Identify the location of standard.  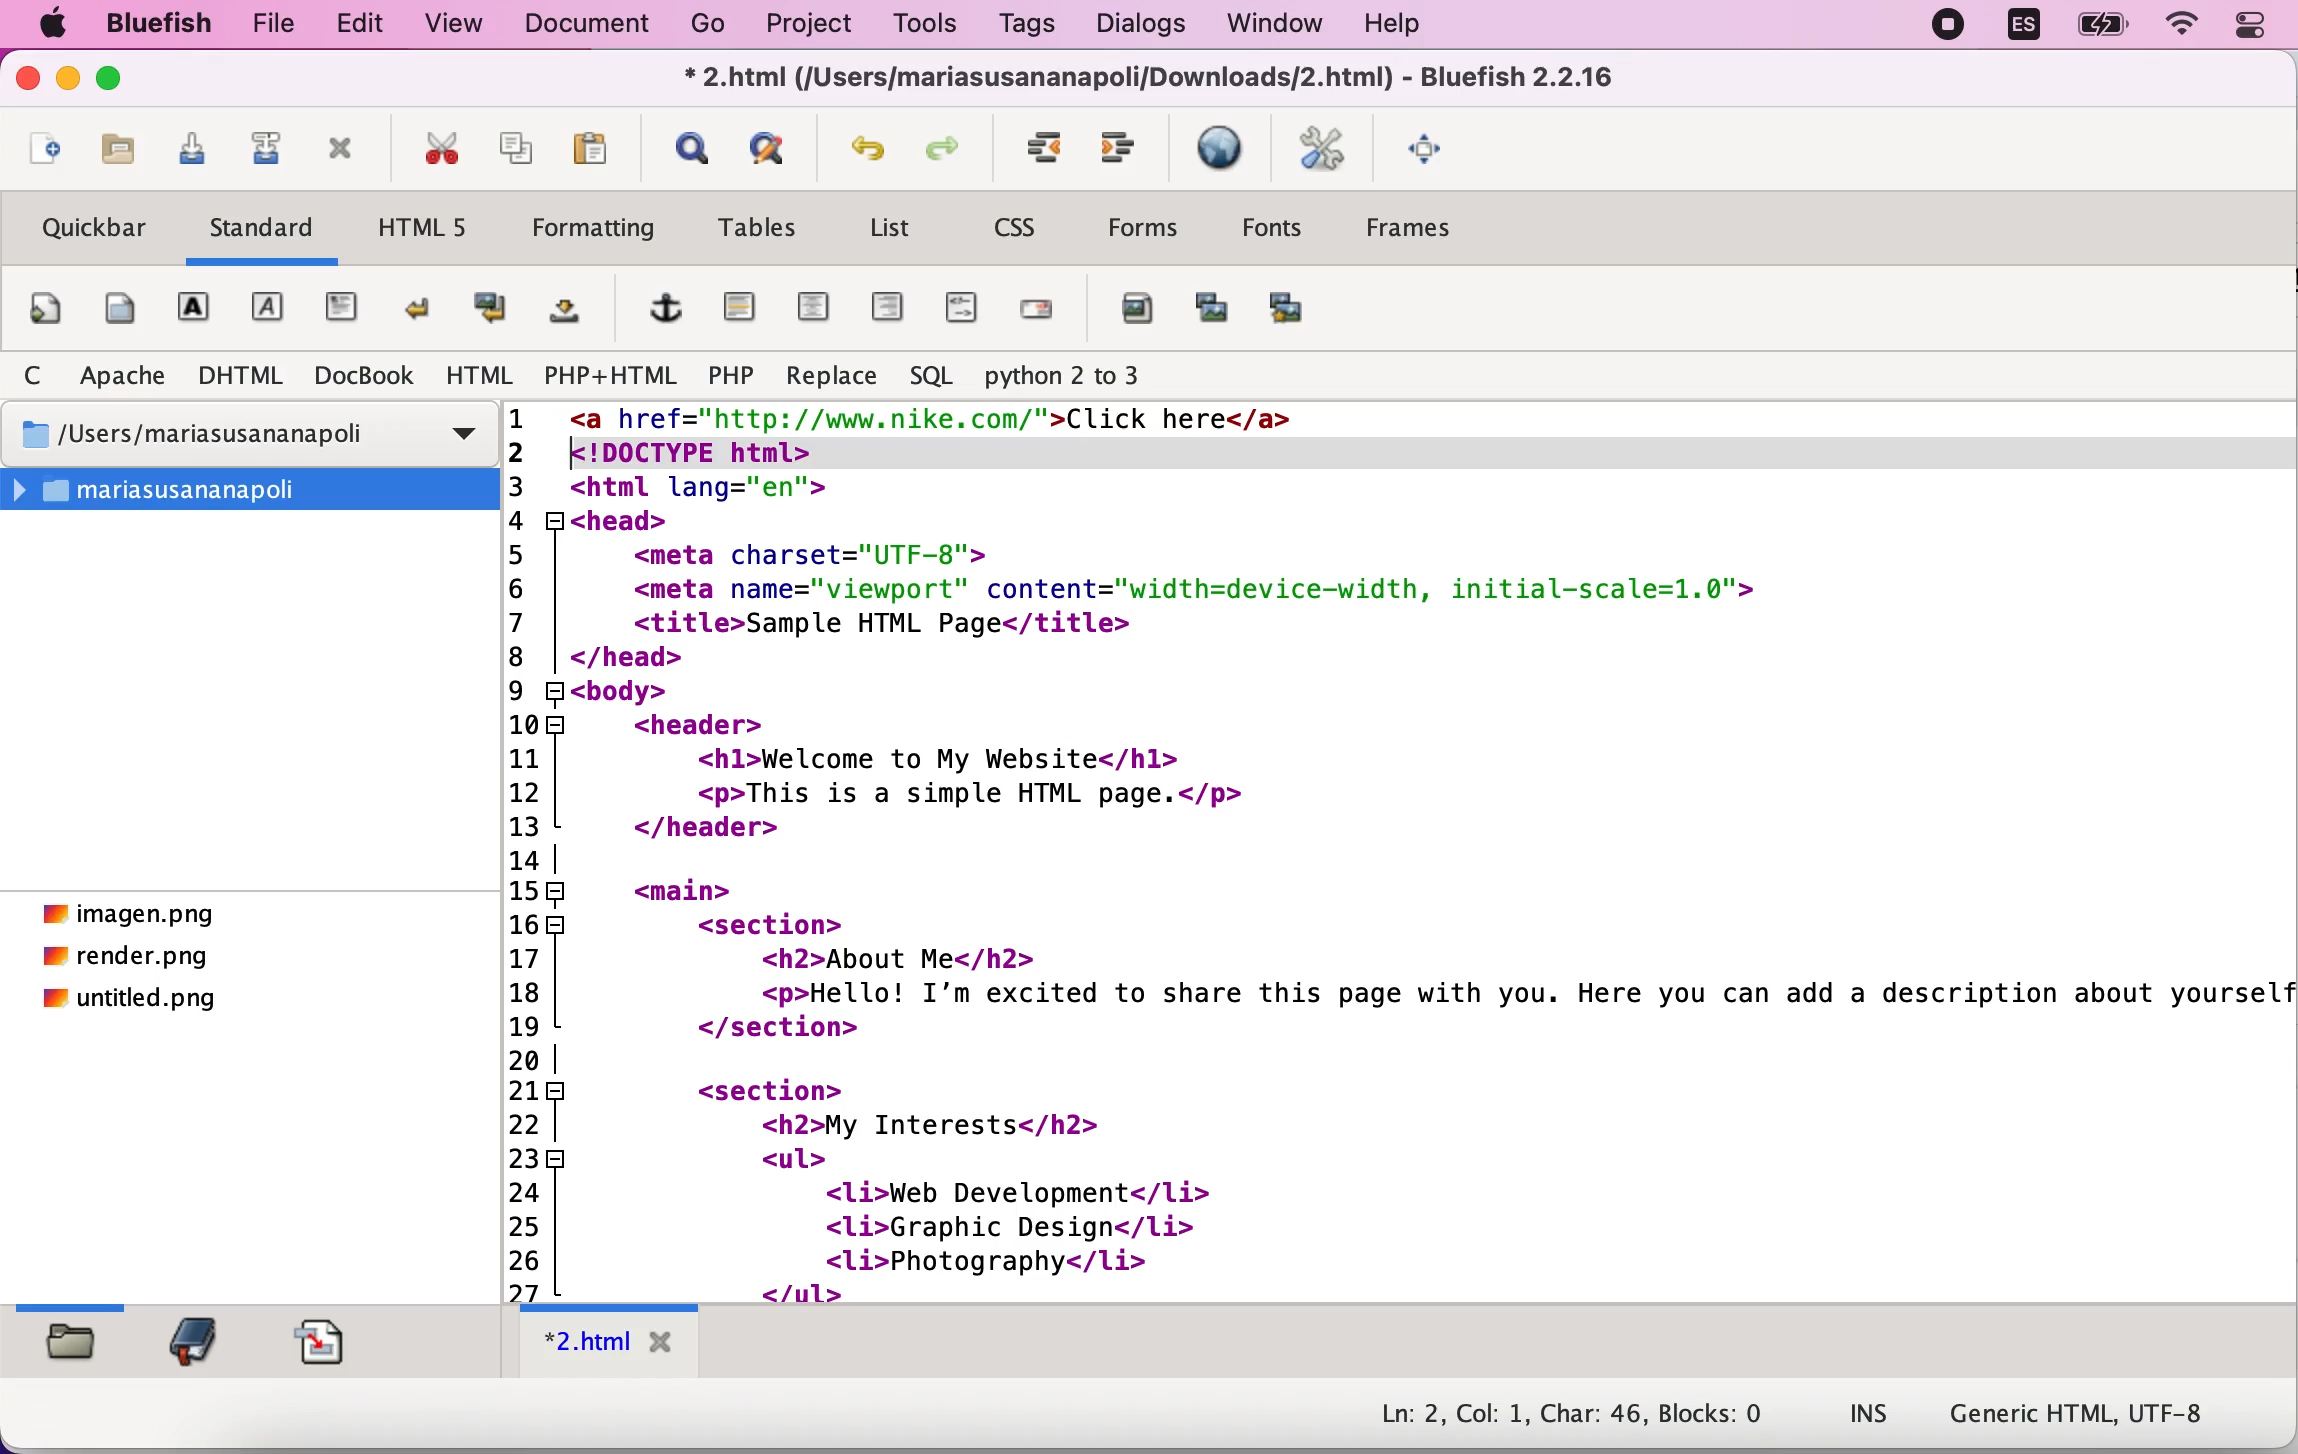
(269, 228).